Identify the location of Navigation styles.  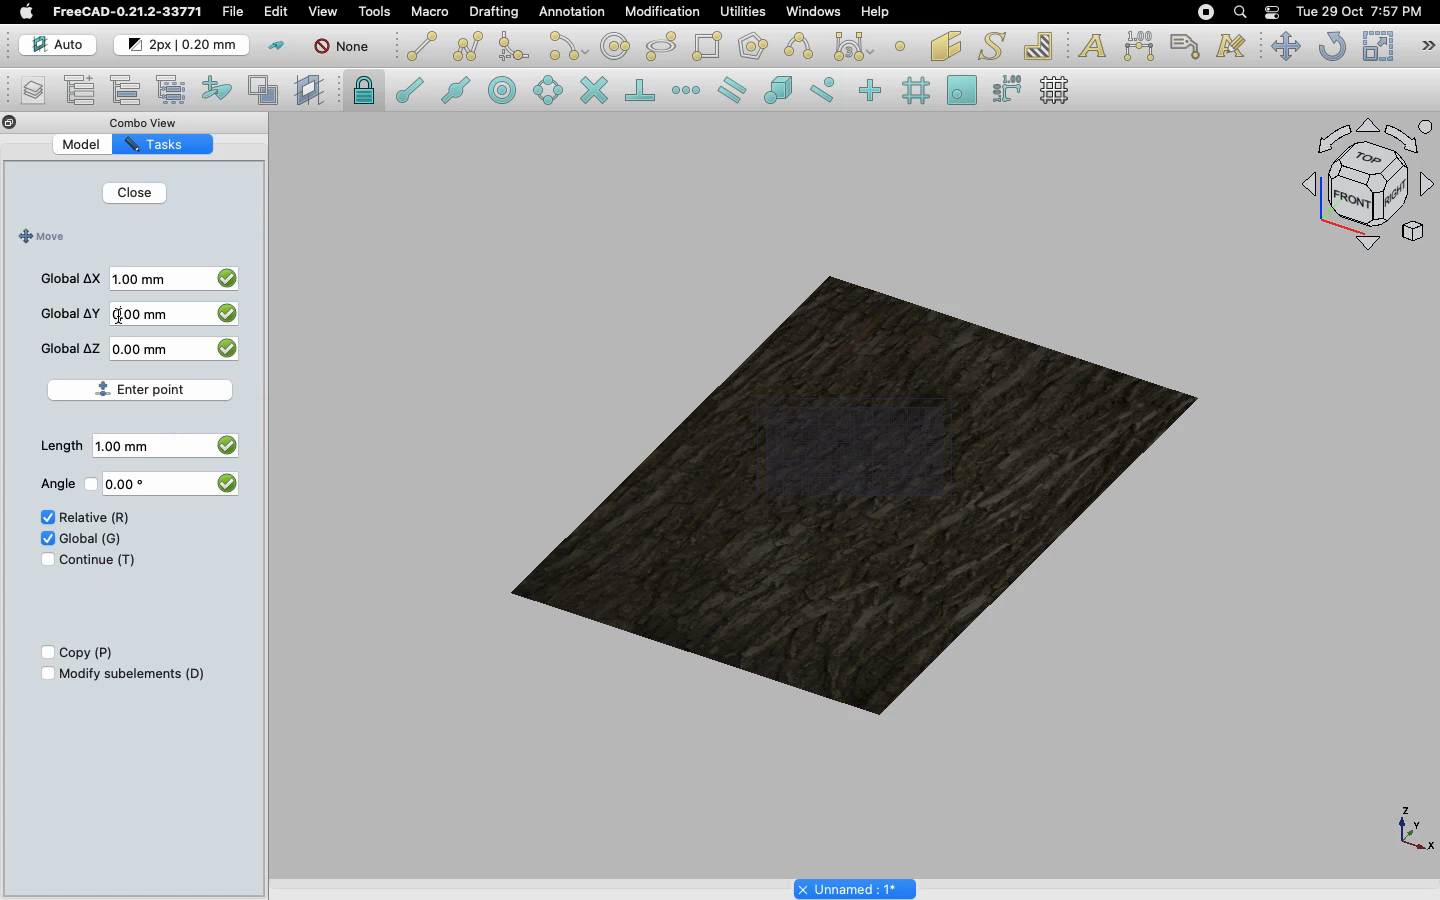
(1366, 188).